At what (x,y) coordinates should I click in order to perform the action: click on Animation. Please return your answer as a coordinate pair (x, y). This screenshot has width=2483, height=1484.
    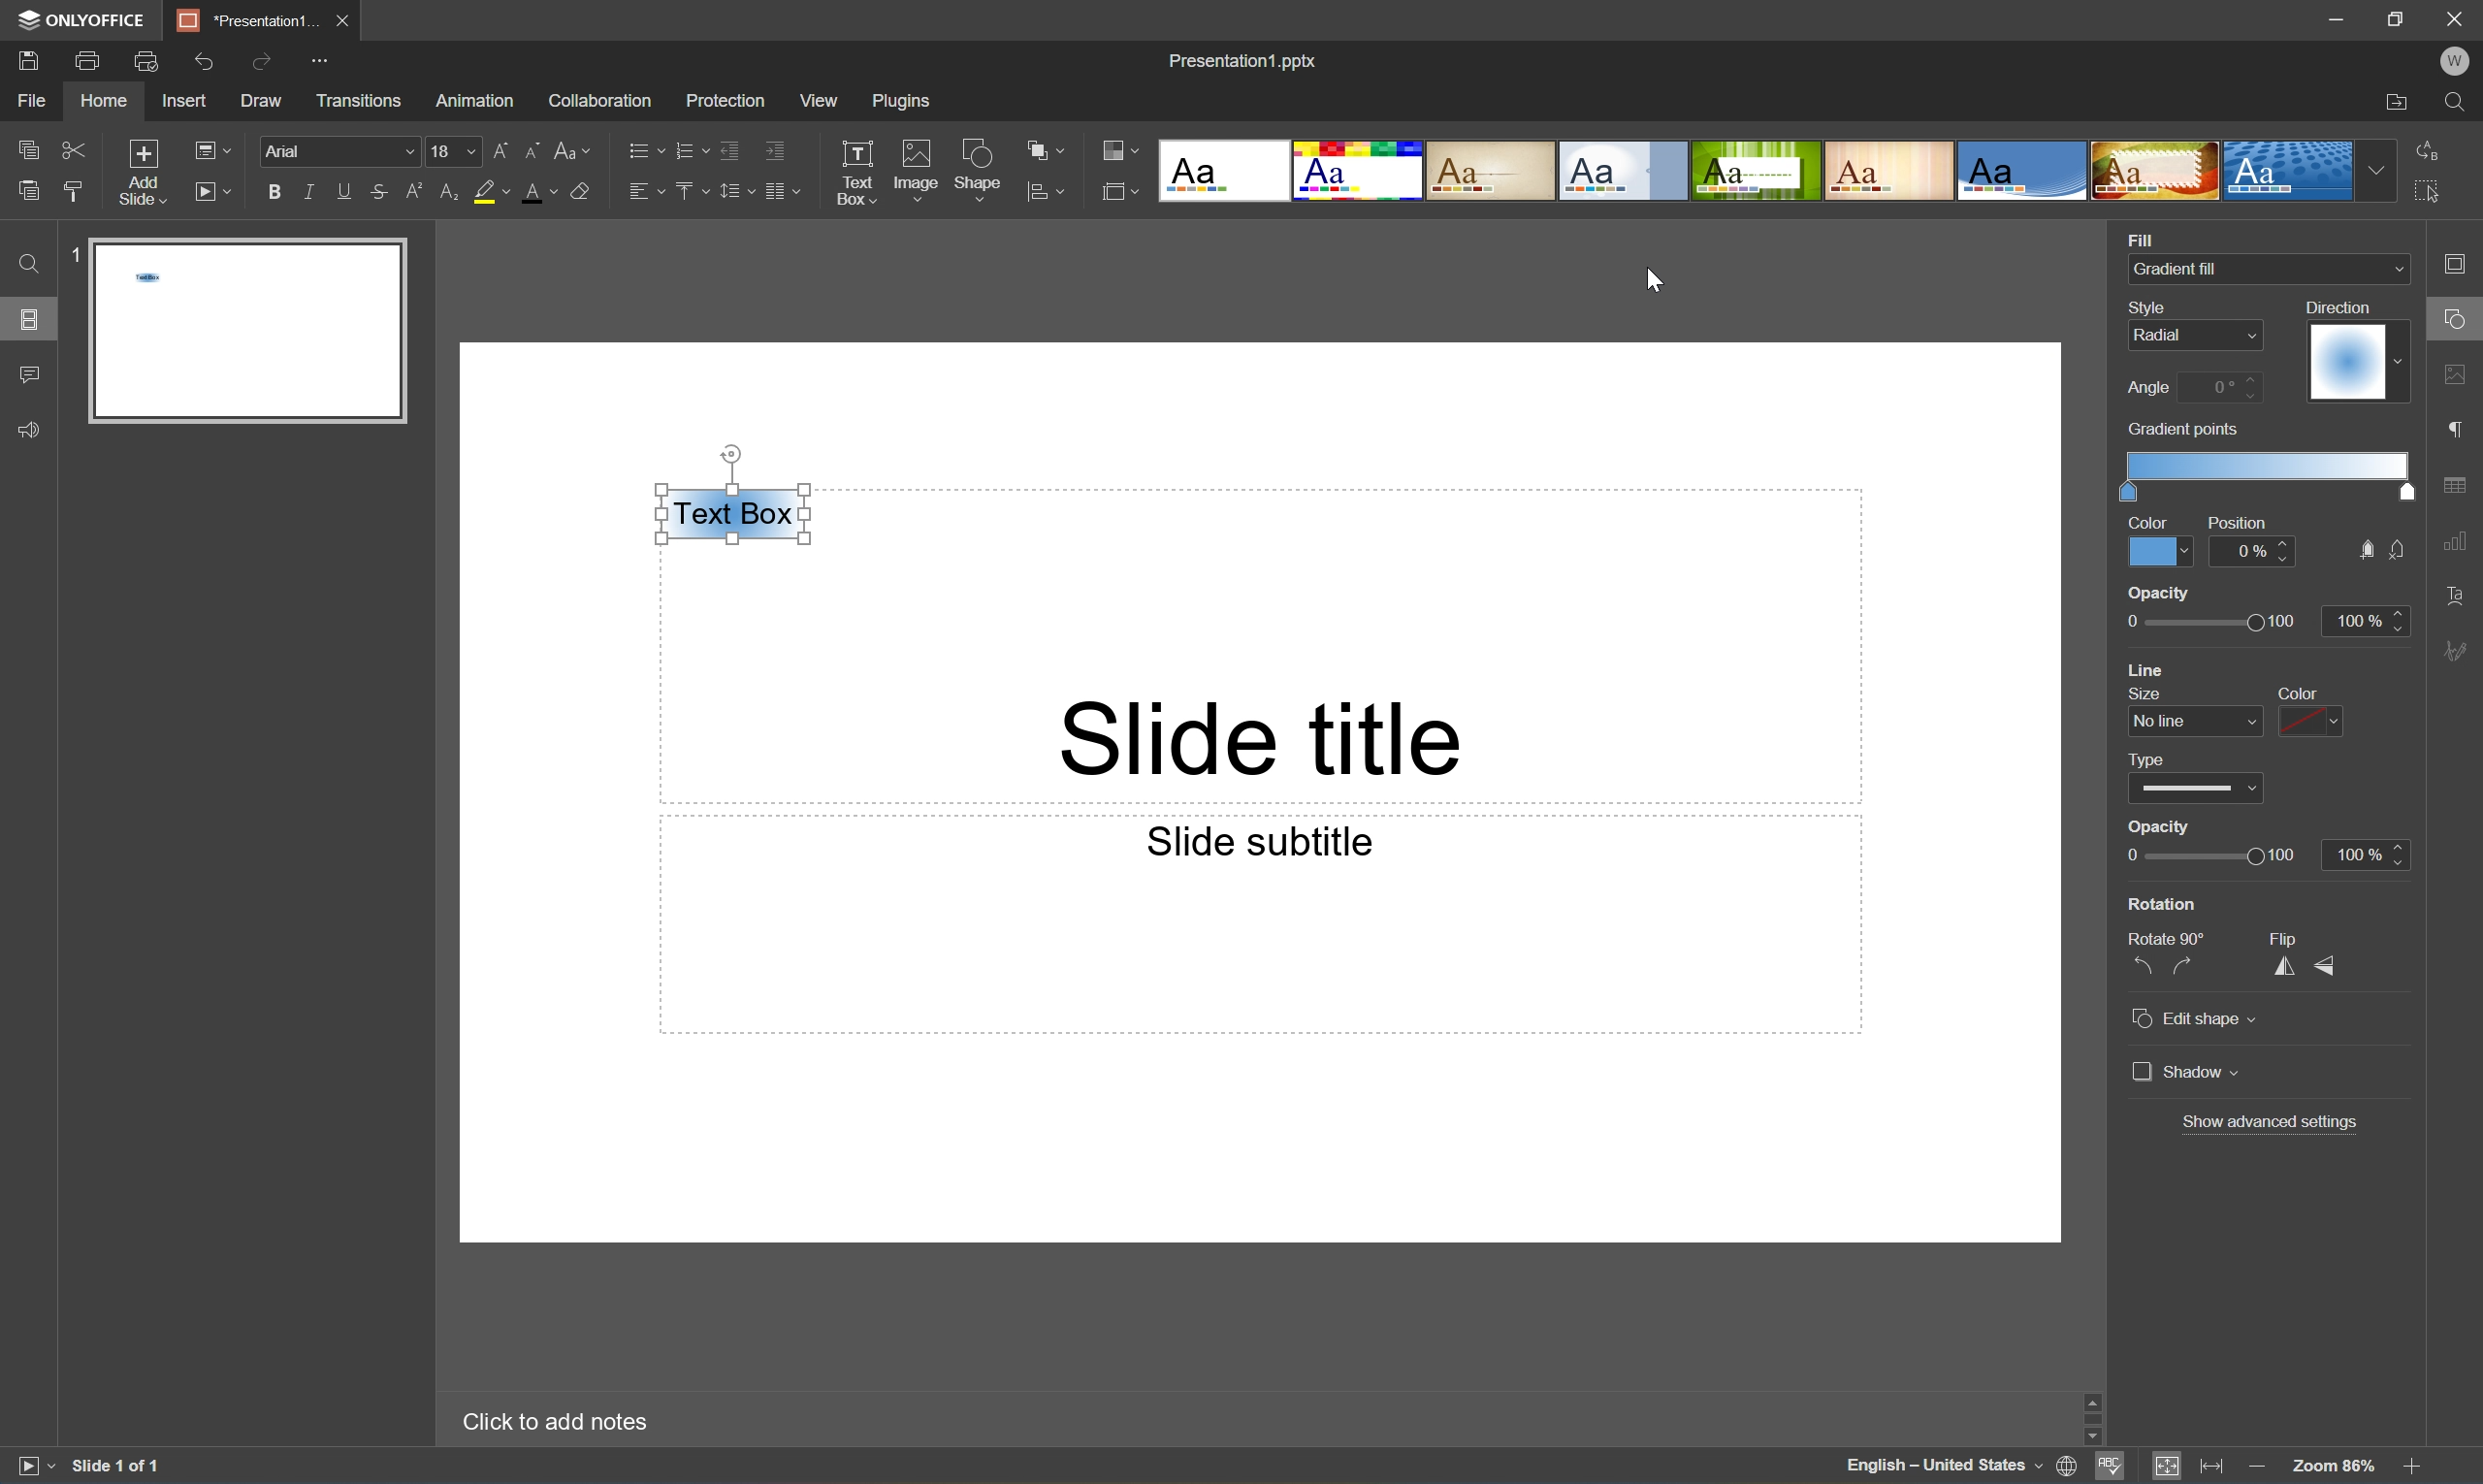
    Looking at the image, I should click on (478, 100).